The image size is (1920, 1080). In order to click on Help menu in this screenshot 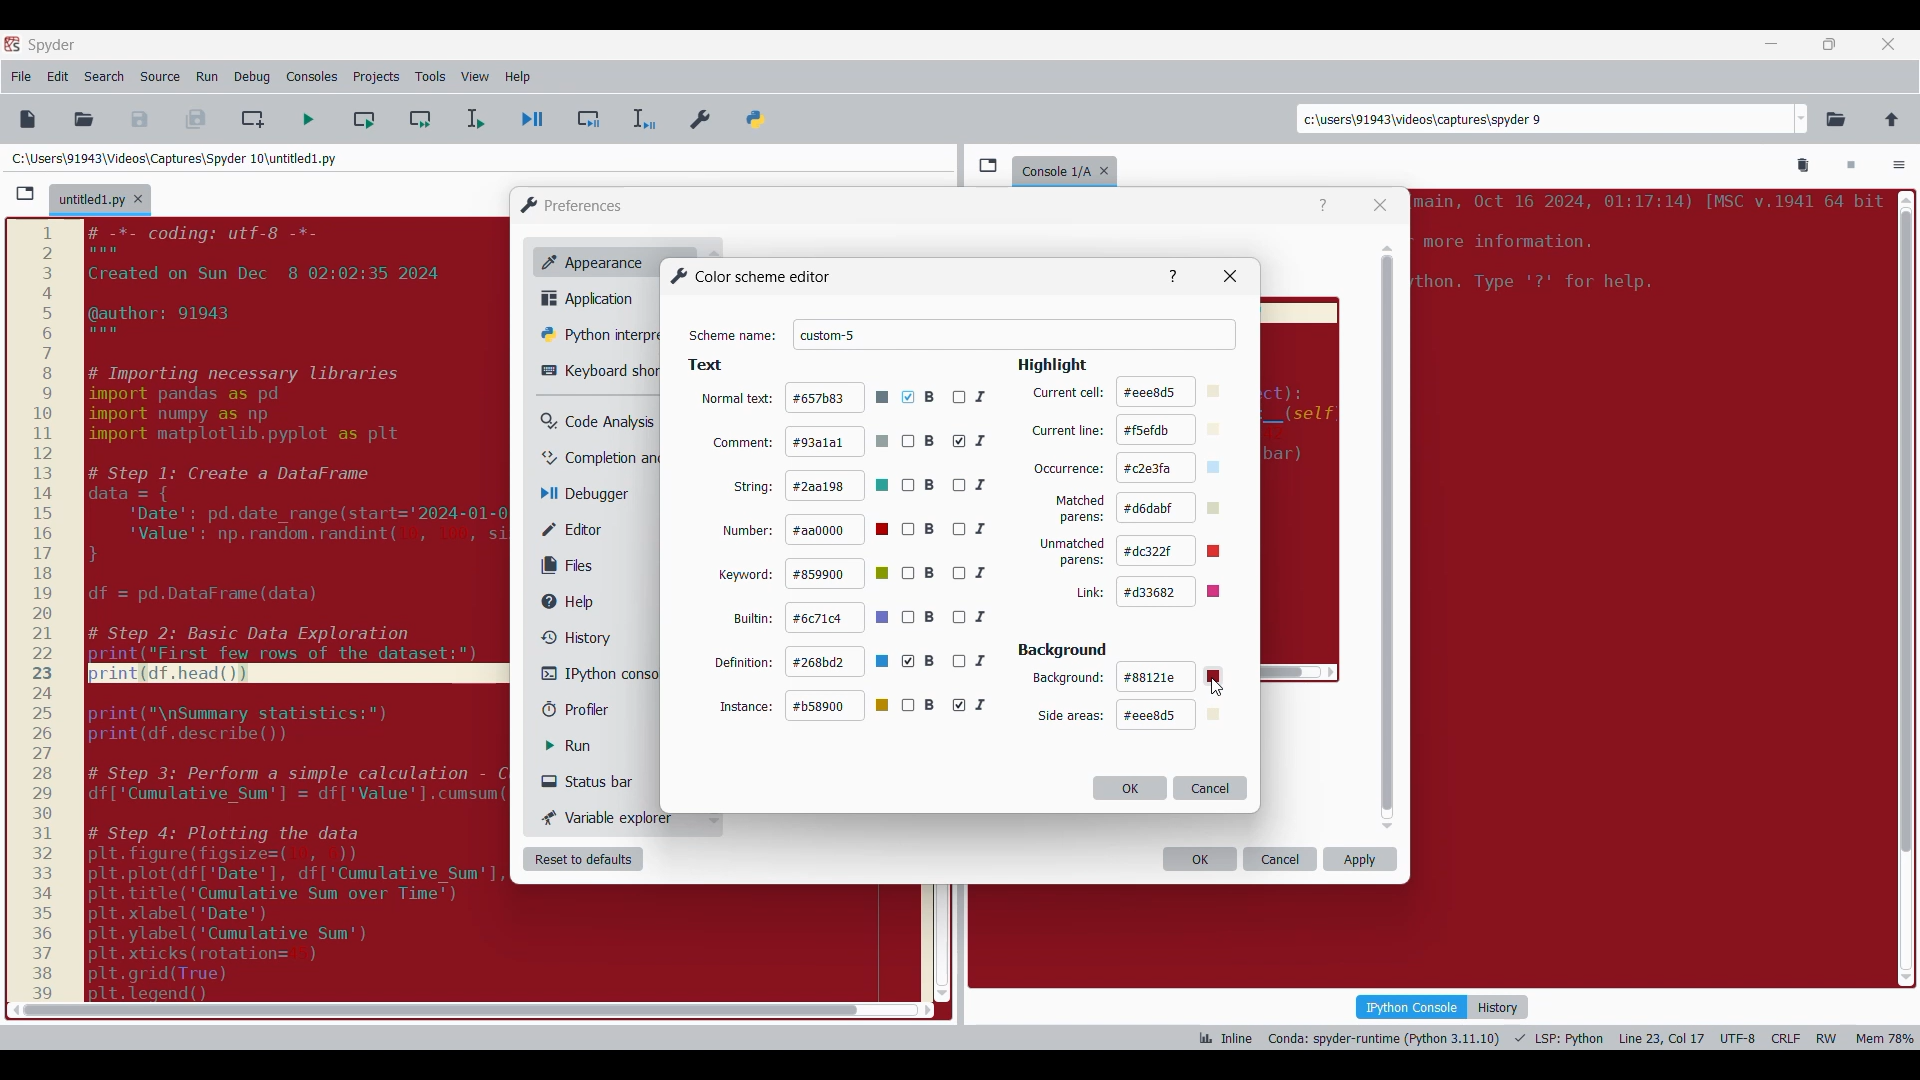, I will do `click(517, 77)`.